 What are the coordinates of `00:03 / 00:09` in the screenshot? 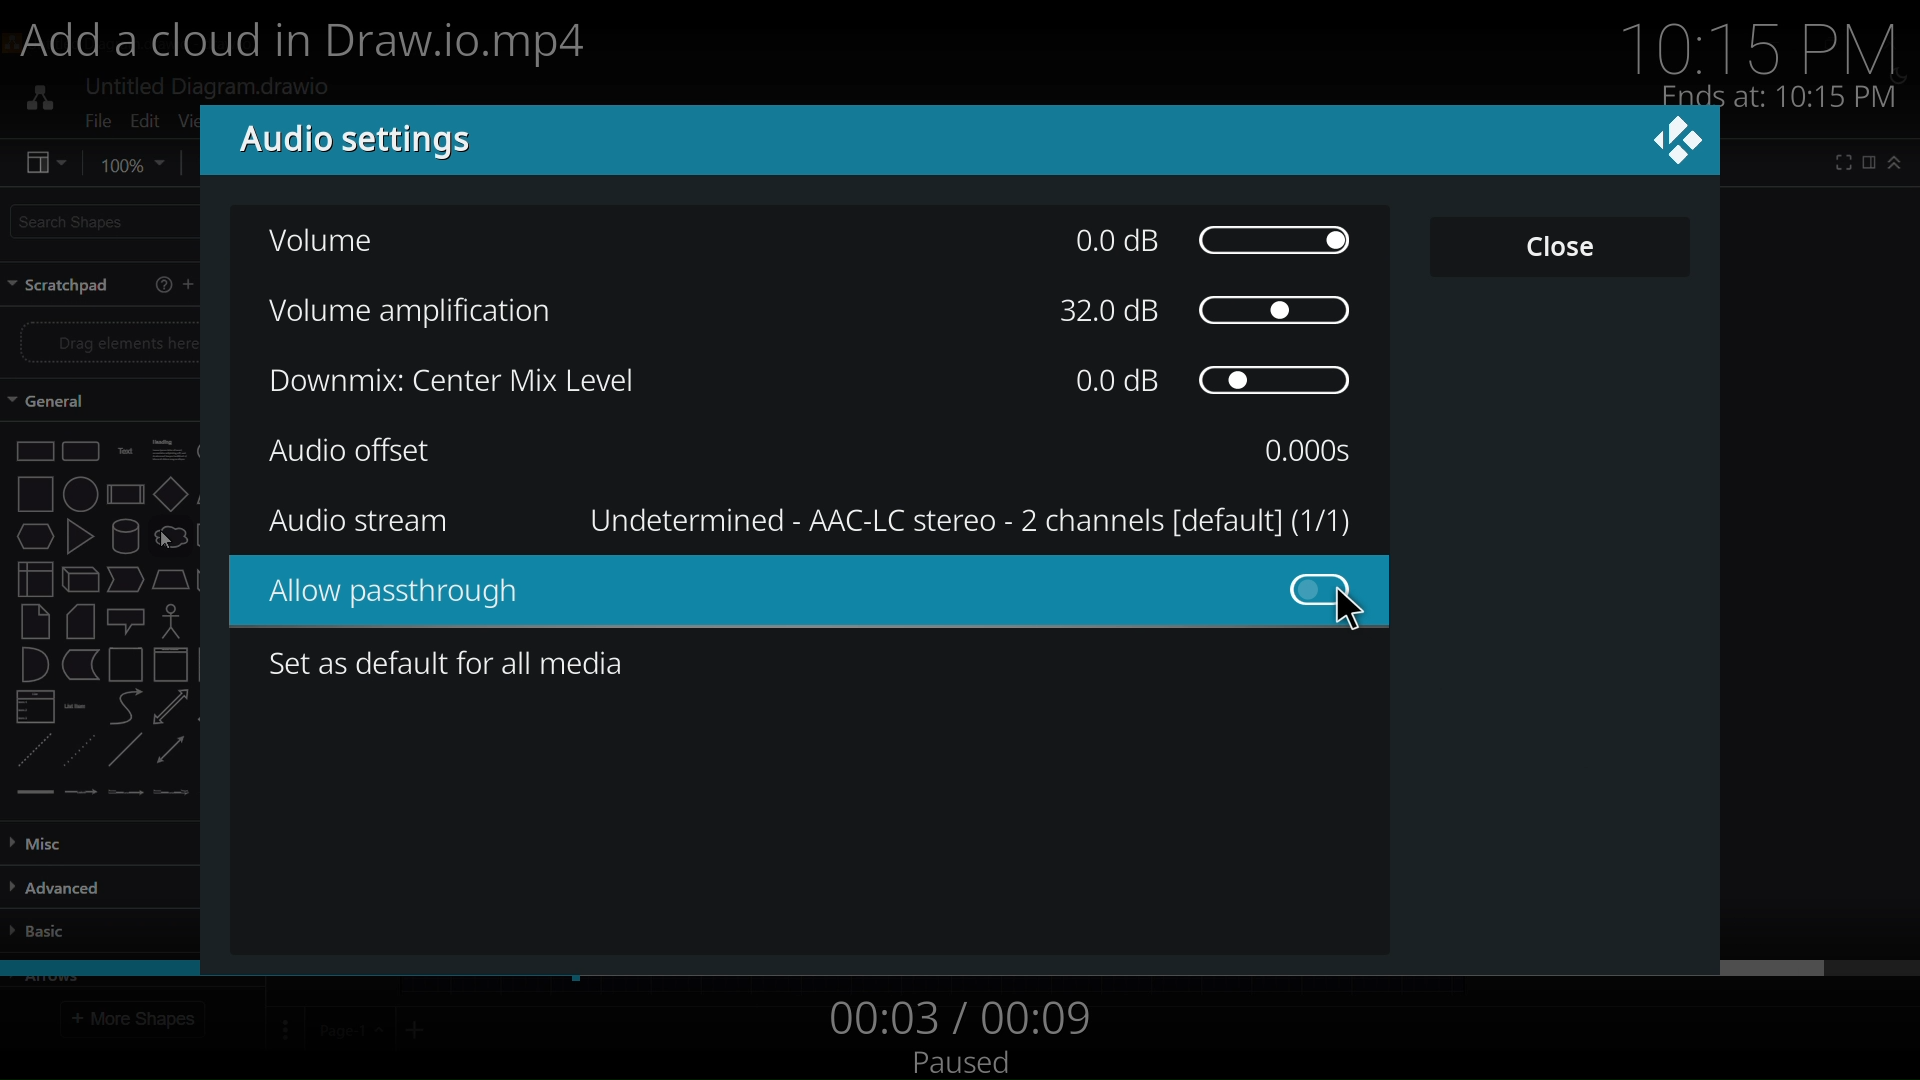 It's located at (960, 1014).